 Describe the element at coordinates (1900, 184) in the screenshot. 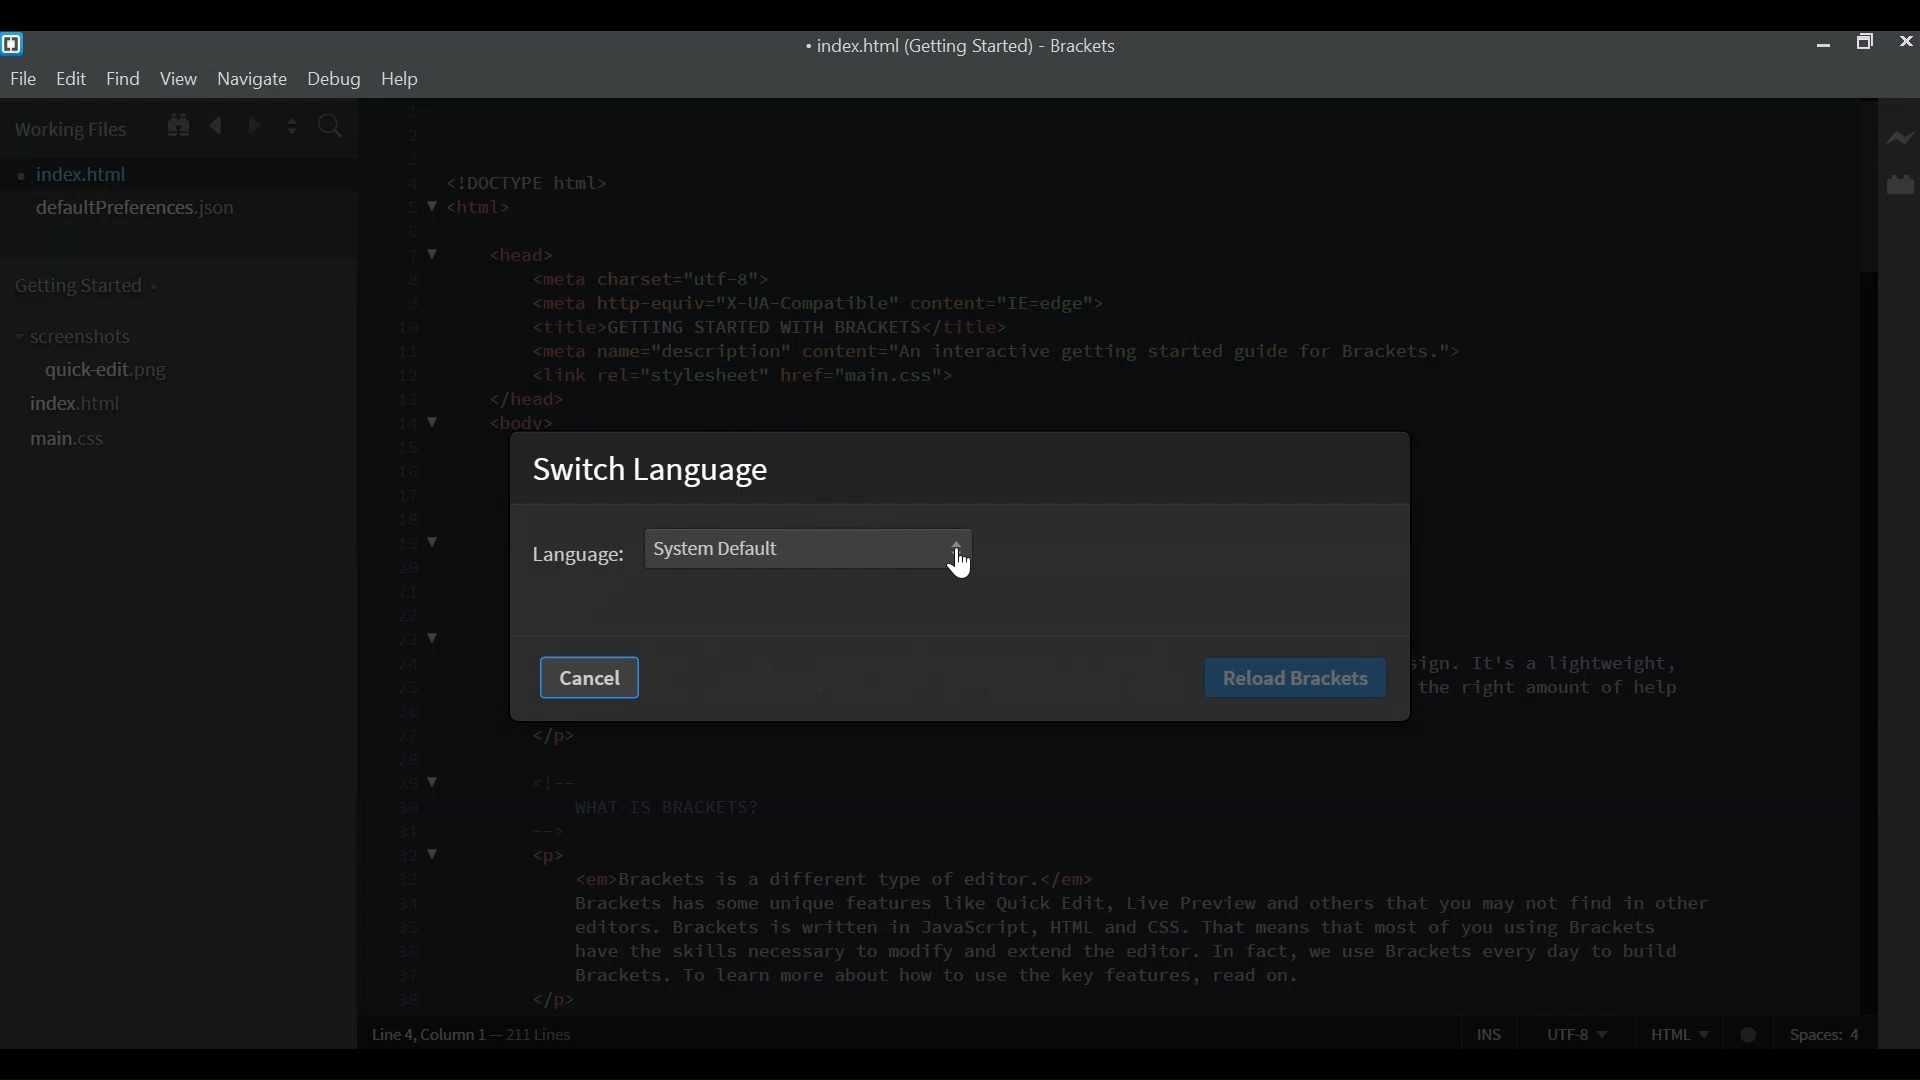

I see `Manage Extensions` at that location.